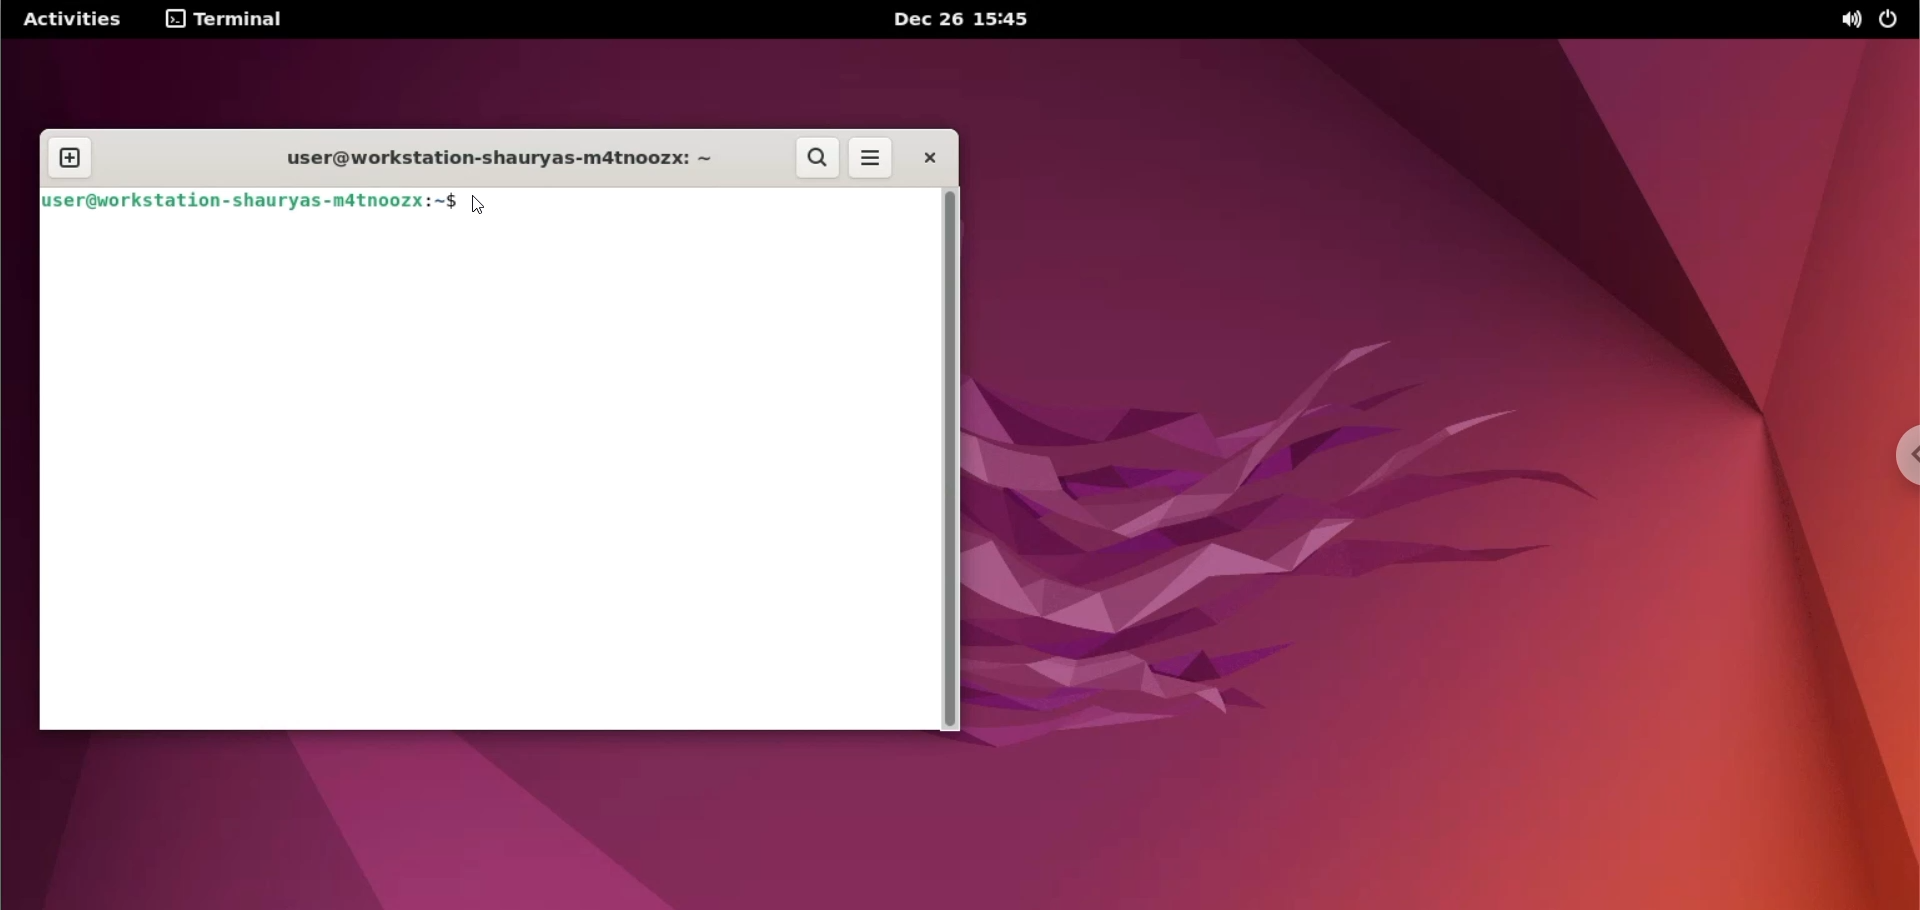  I want to click on user@workstation-shaurya-m4tnoozx:~, so click(494, 160).